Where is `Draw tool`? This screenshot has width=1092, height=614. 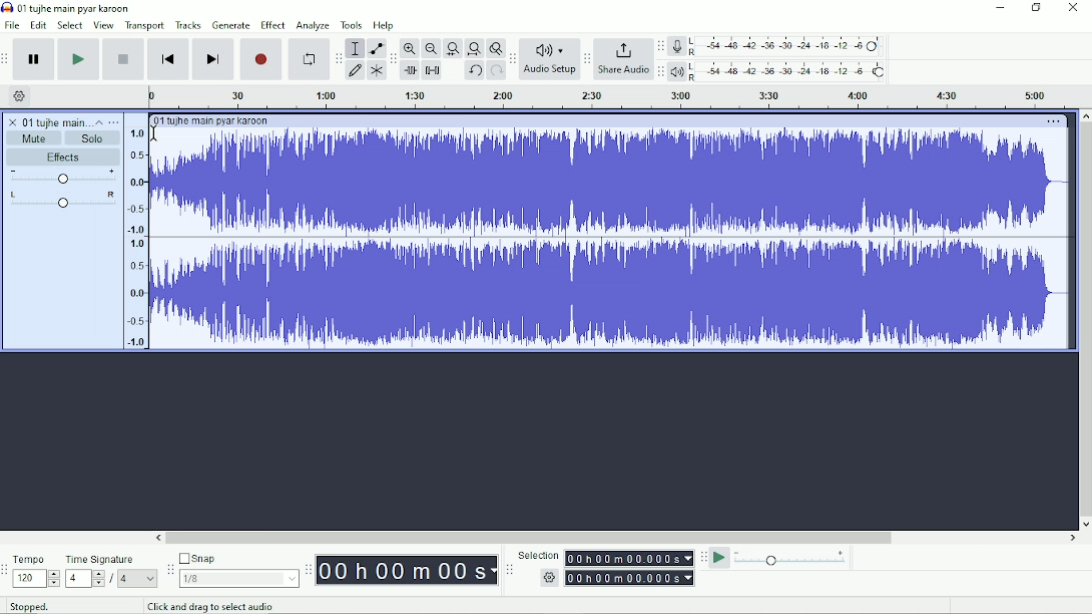
Draw tool is located at coordinates (355, 72).